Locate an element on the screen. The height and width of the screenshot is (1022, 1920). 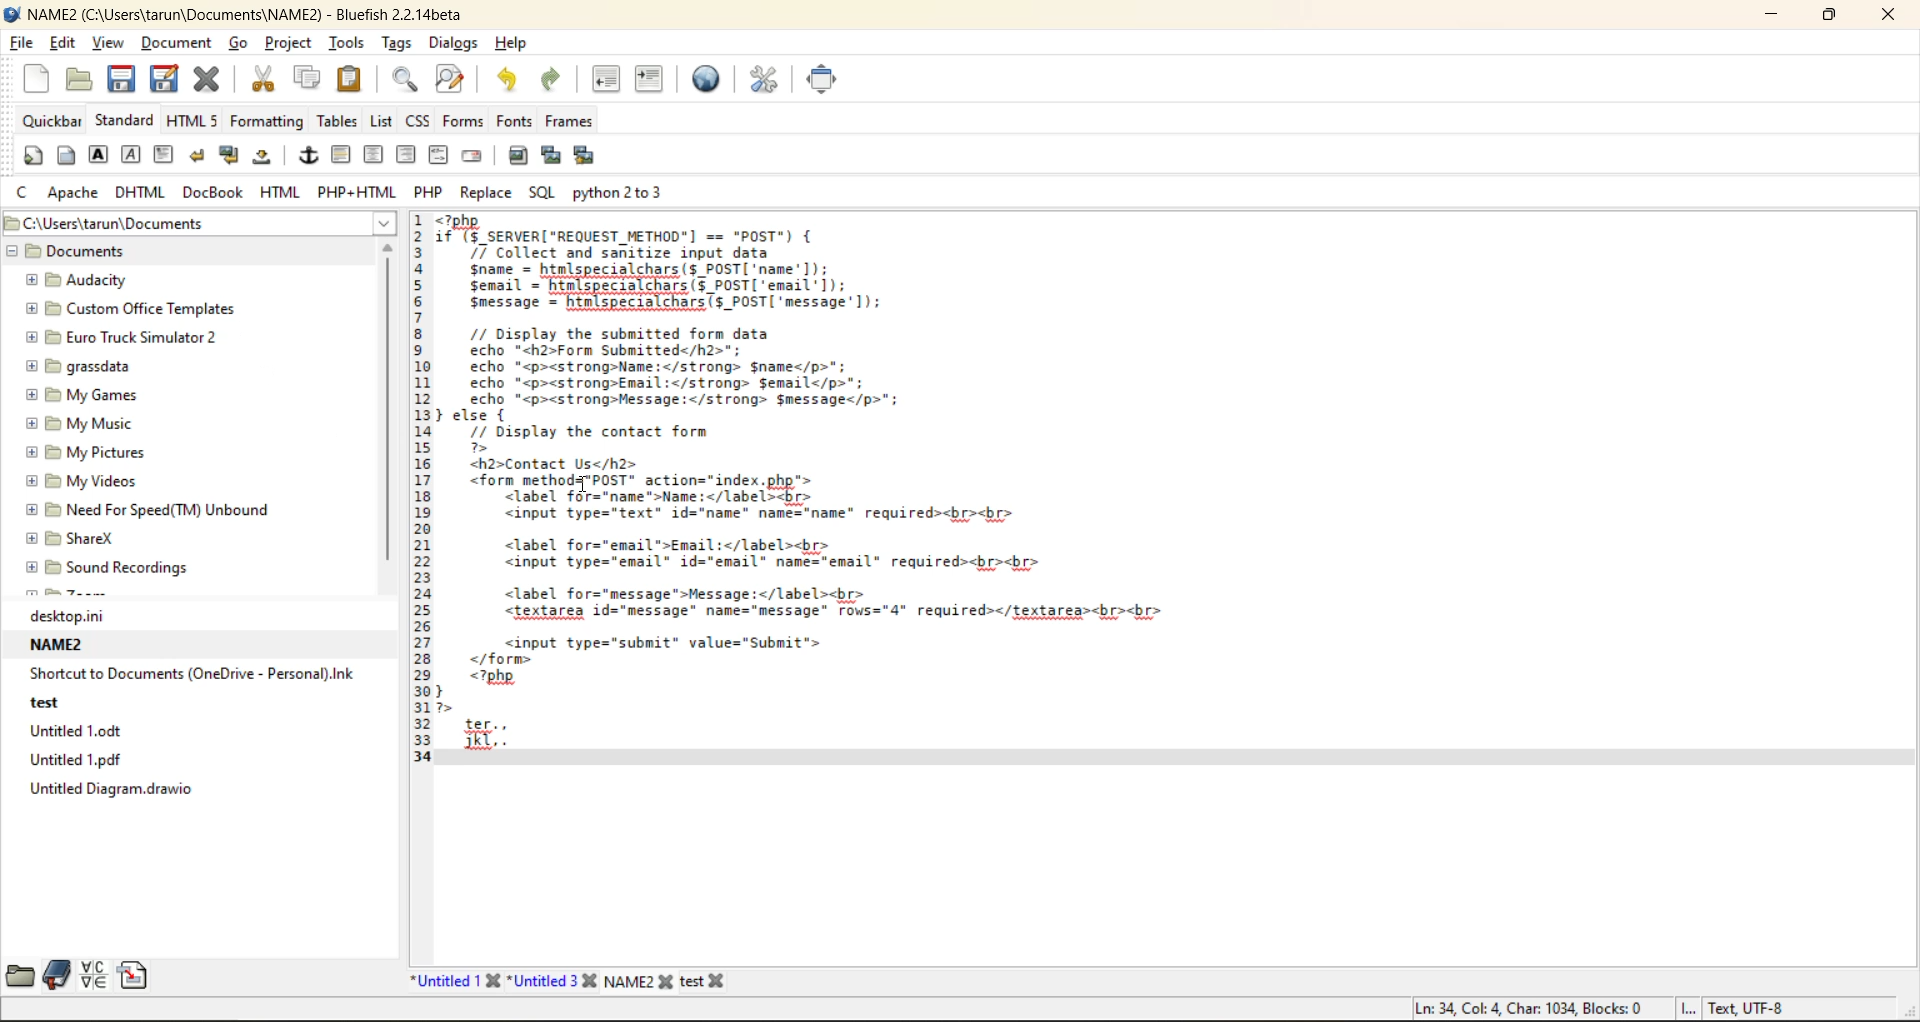
custom office template is located at coordinates (124, 308).